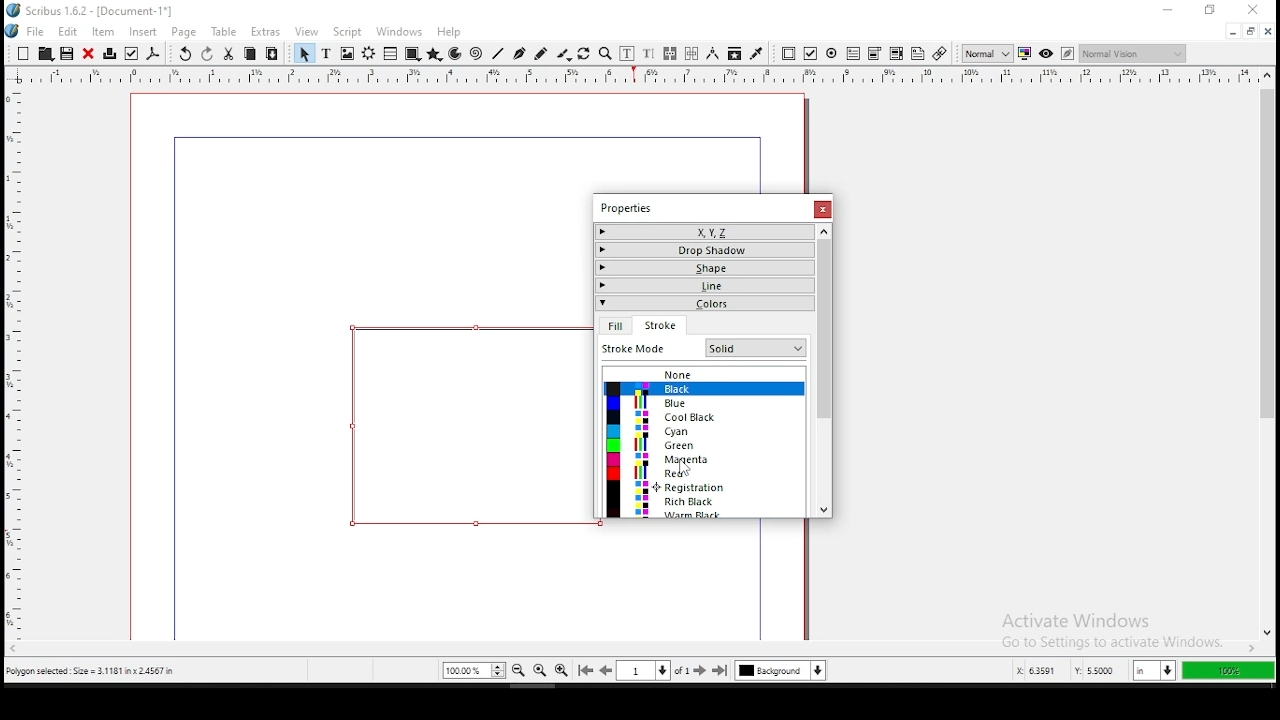  I want to click on bezier curve, so click(519, 54).